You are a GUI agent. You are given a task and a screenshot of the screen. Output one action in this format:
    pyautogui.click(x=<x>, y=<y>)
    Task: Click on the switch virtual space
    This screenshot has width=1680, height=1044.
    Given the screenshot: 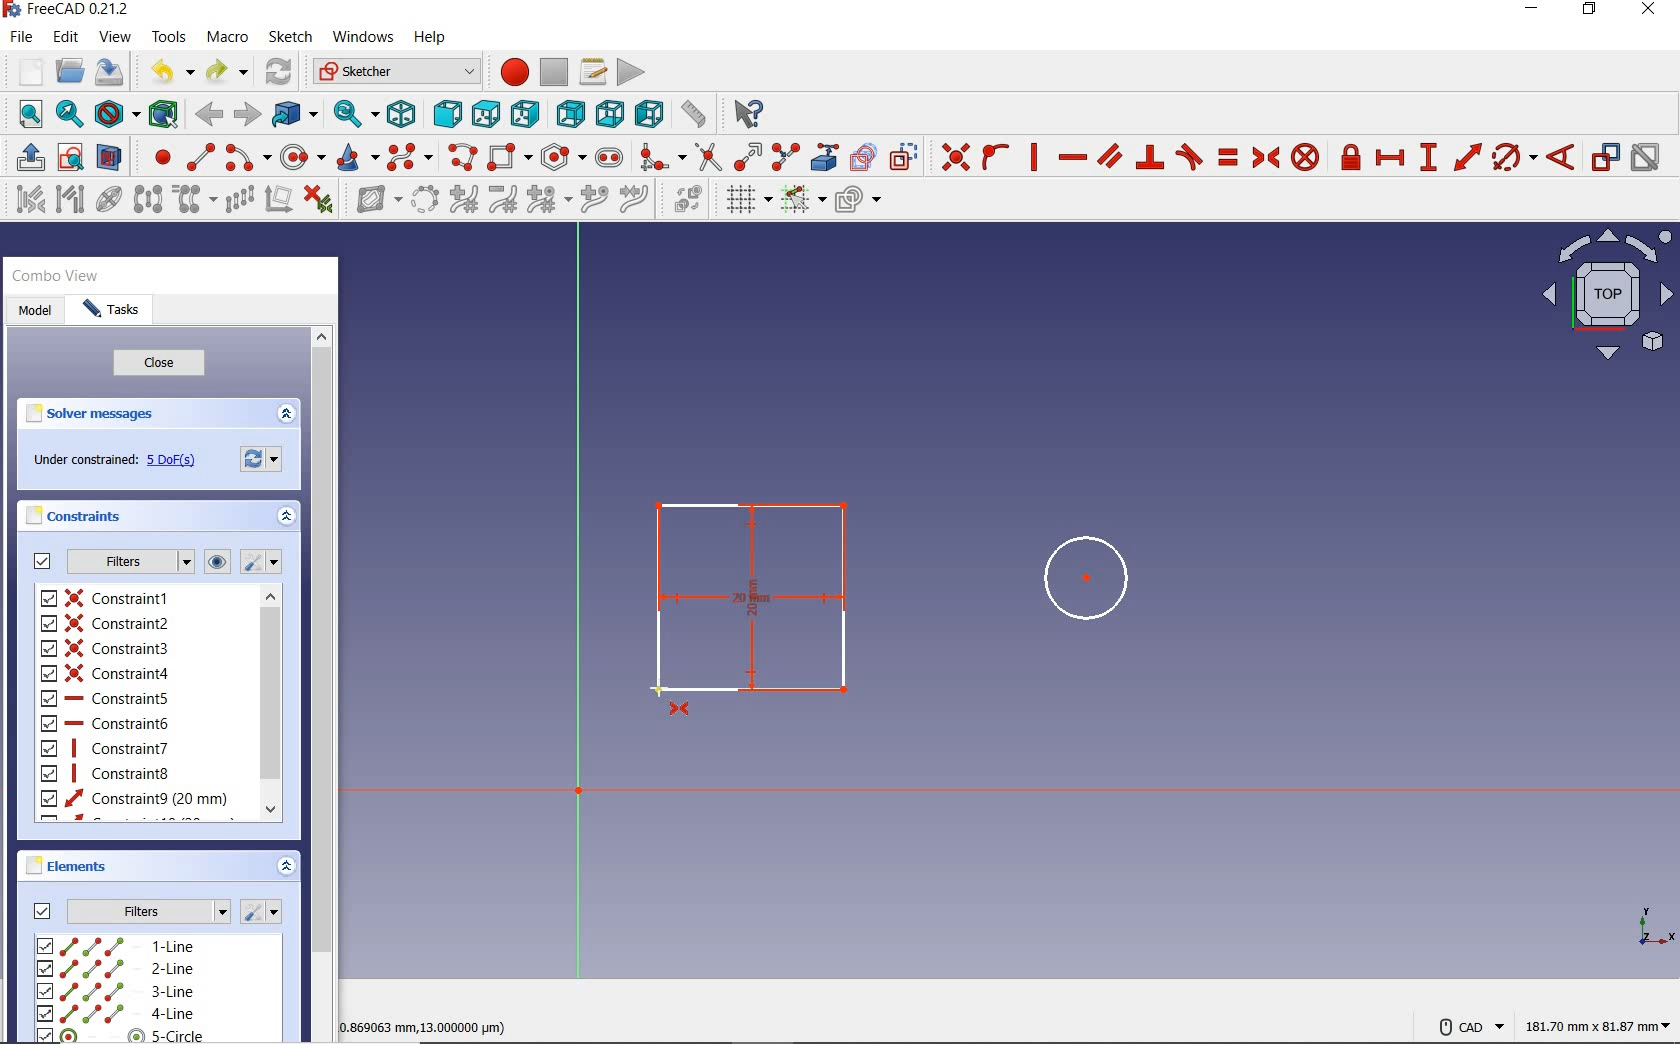 What is the action you would take?
    pyautogui.click(x=684, y=201)
    